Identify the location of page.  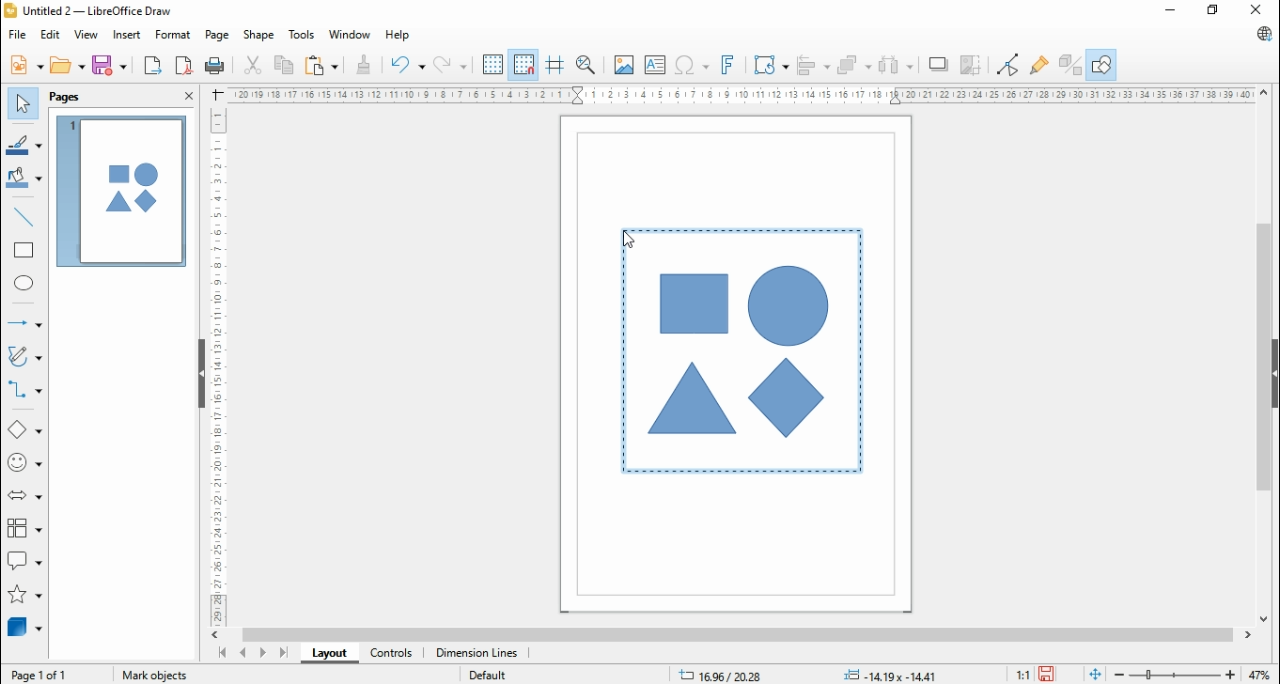
(216, 36).